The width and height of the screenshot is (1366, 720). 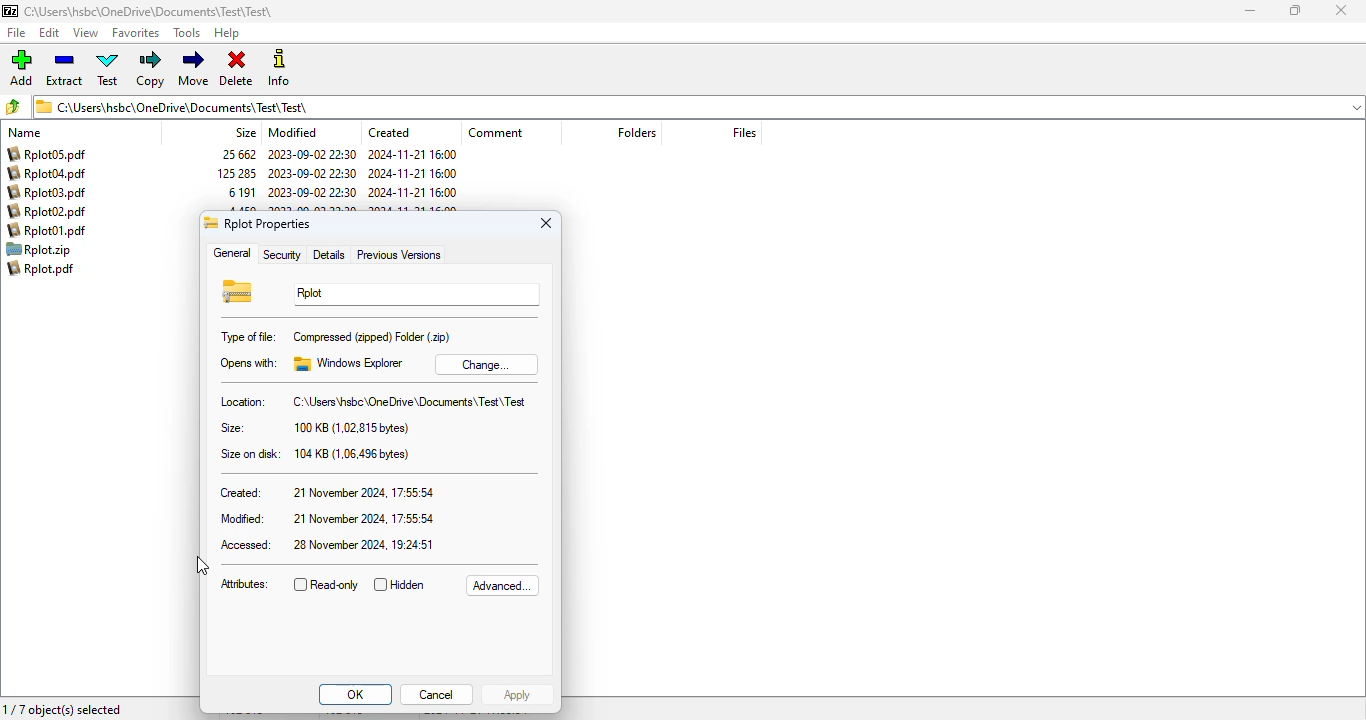 What do you see at coordinates (194, 68) in the screenshot?
I see `move` at bounding box center [194, 68].